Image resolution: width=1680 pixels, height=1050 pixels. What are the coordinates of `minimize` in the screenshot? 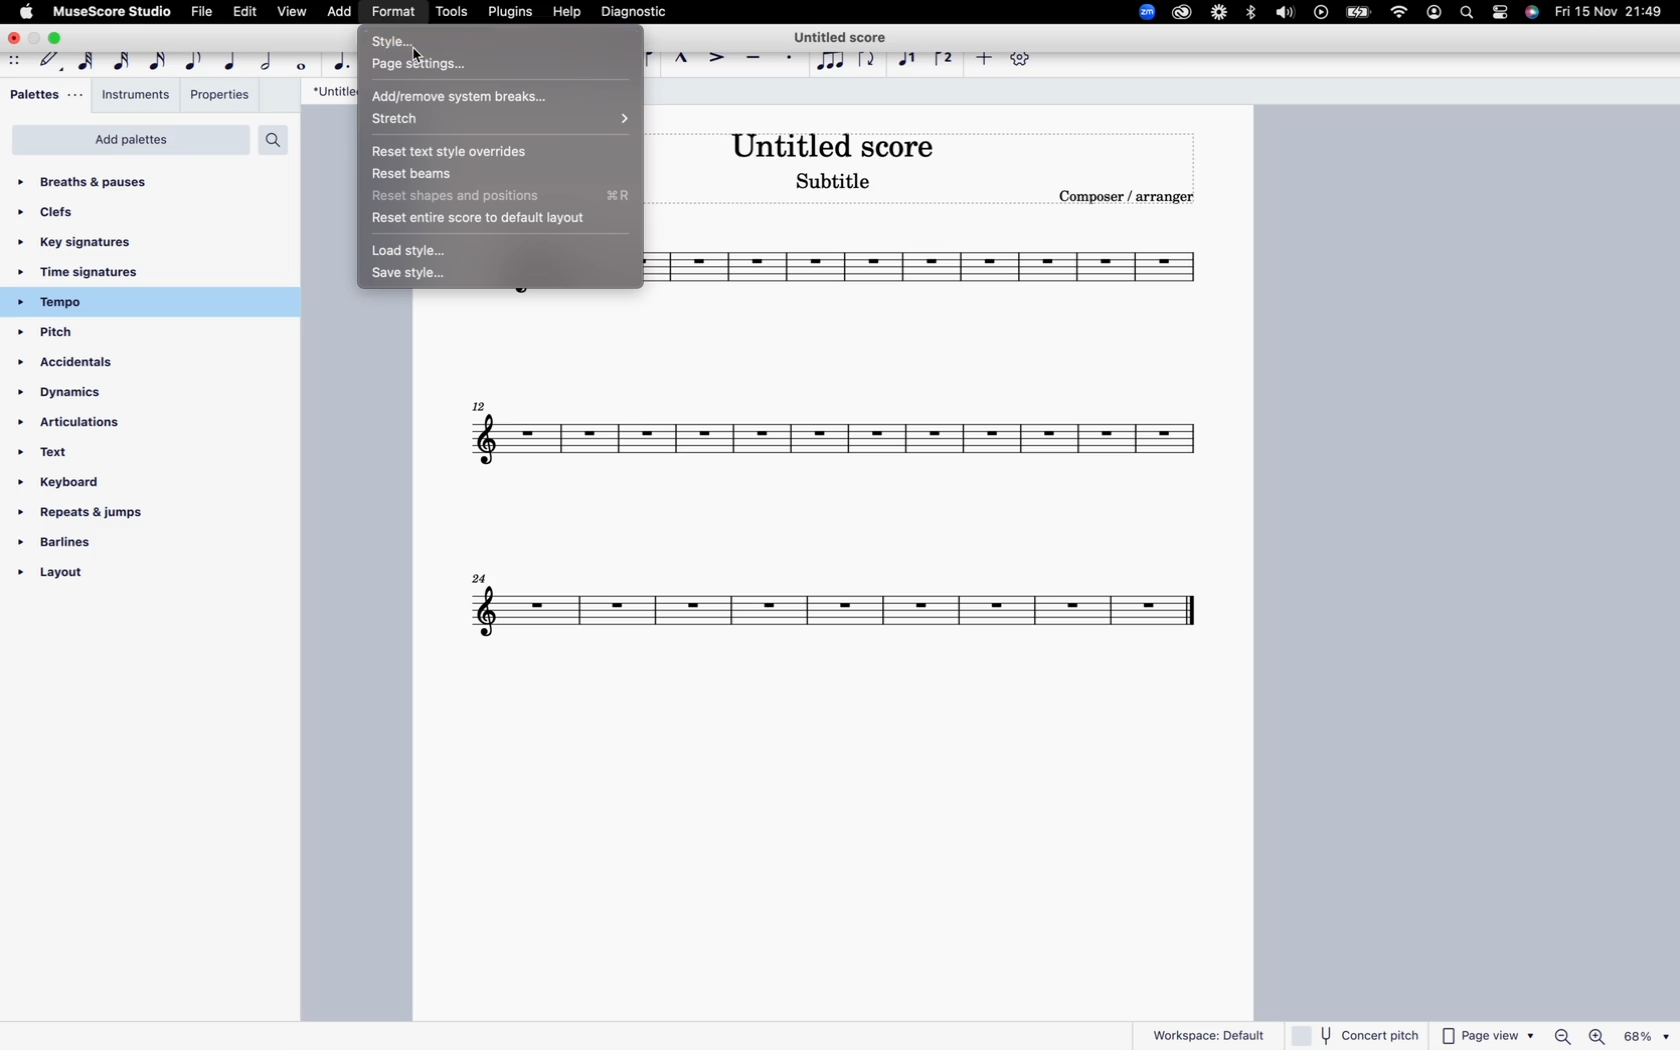 It's located at (35, 39).